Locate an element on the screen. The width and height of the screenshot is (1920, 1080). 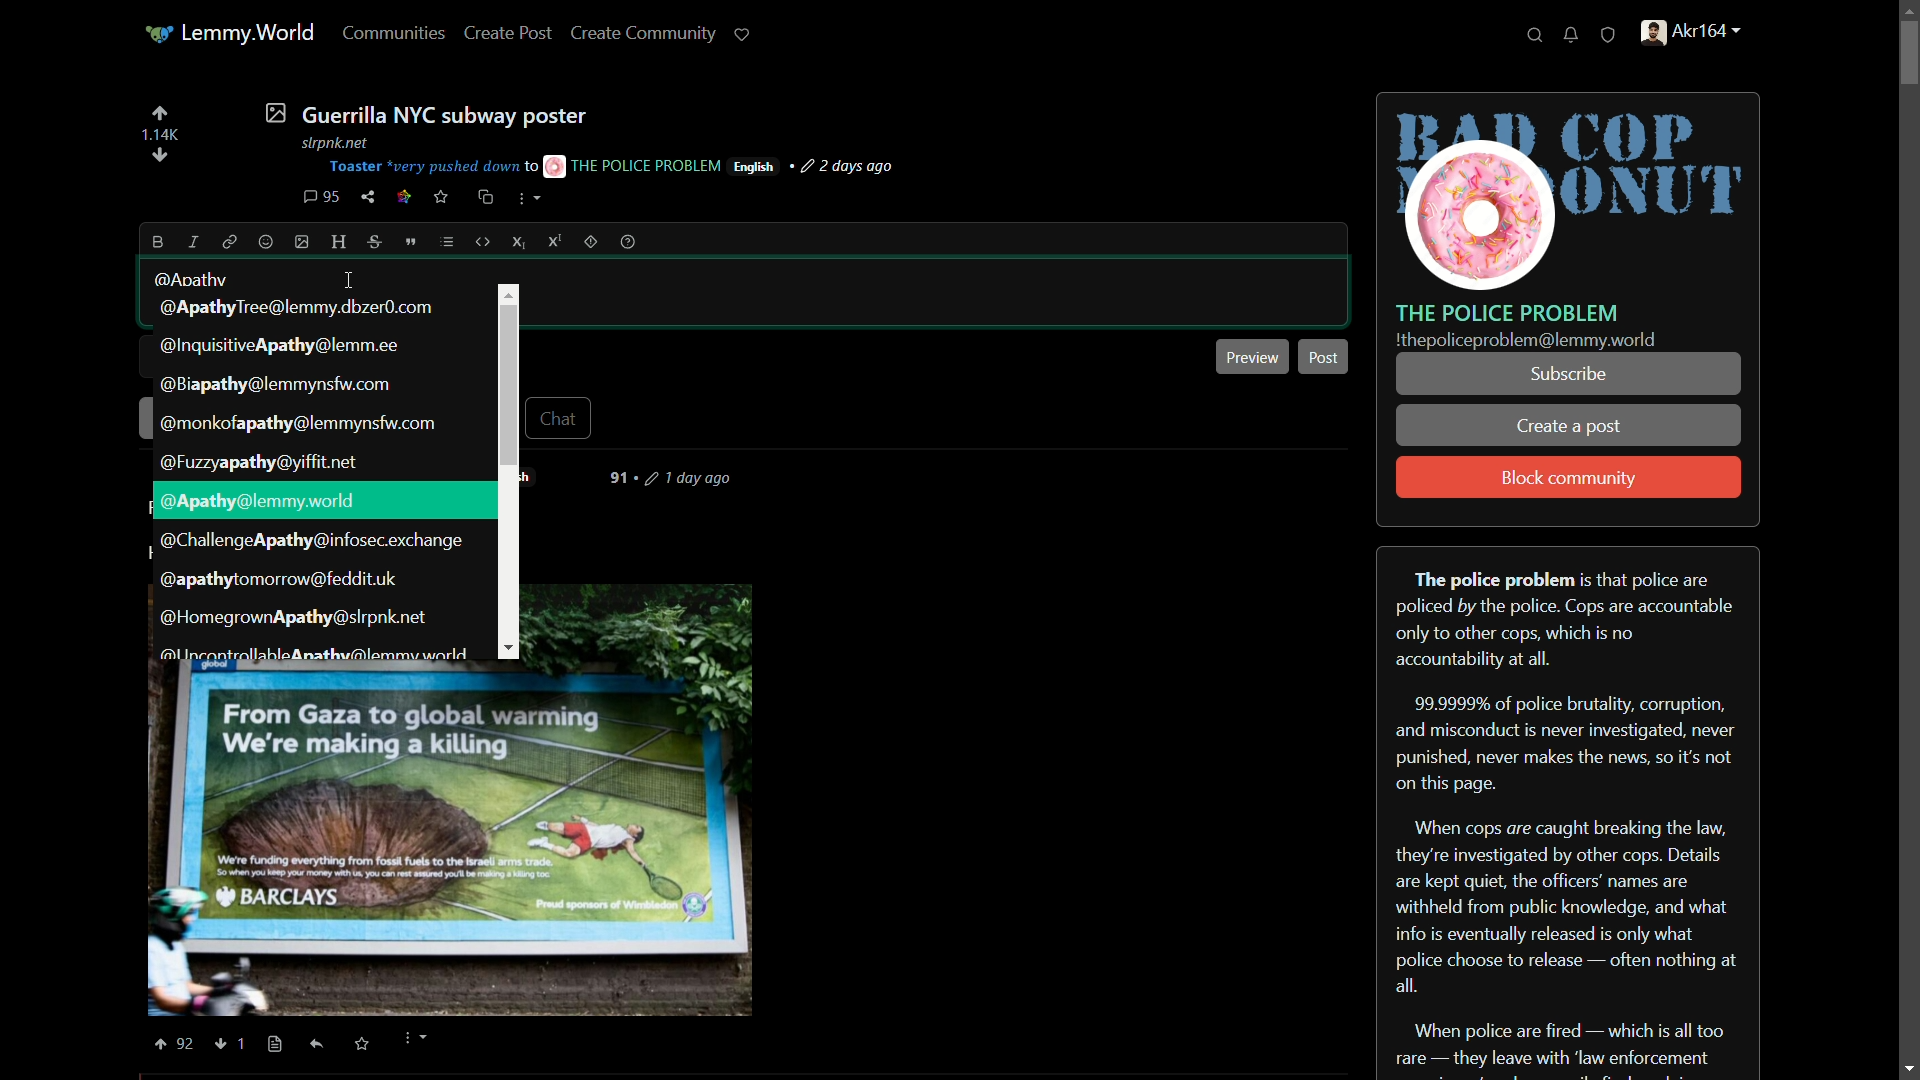
link is located at coordinates (404, 199).